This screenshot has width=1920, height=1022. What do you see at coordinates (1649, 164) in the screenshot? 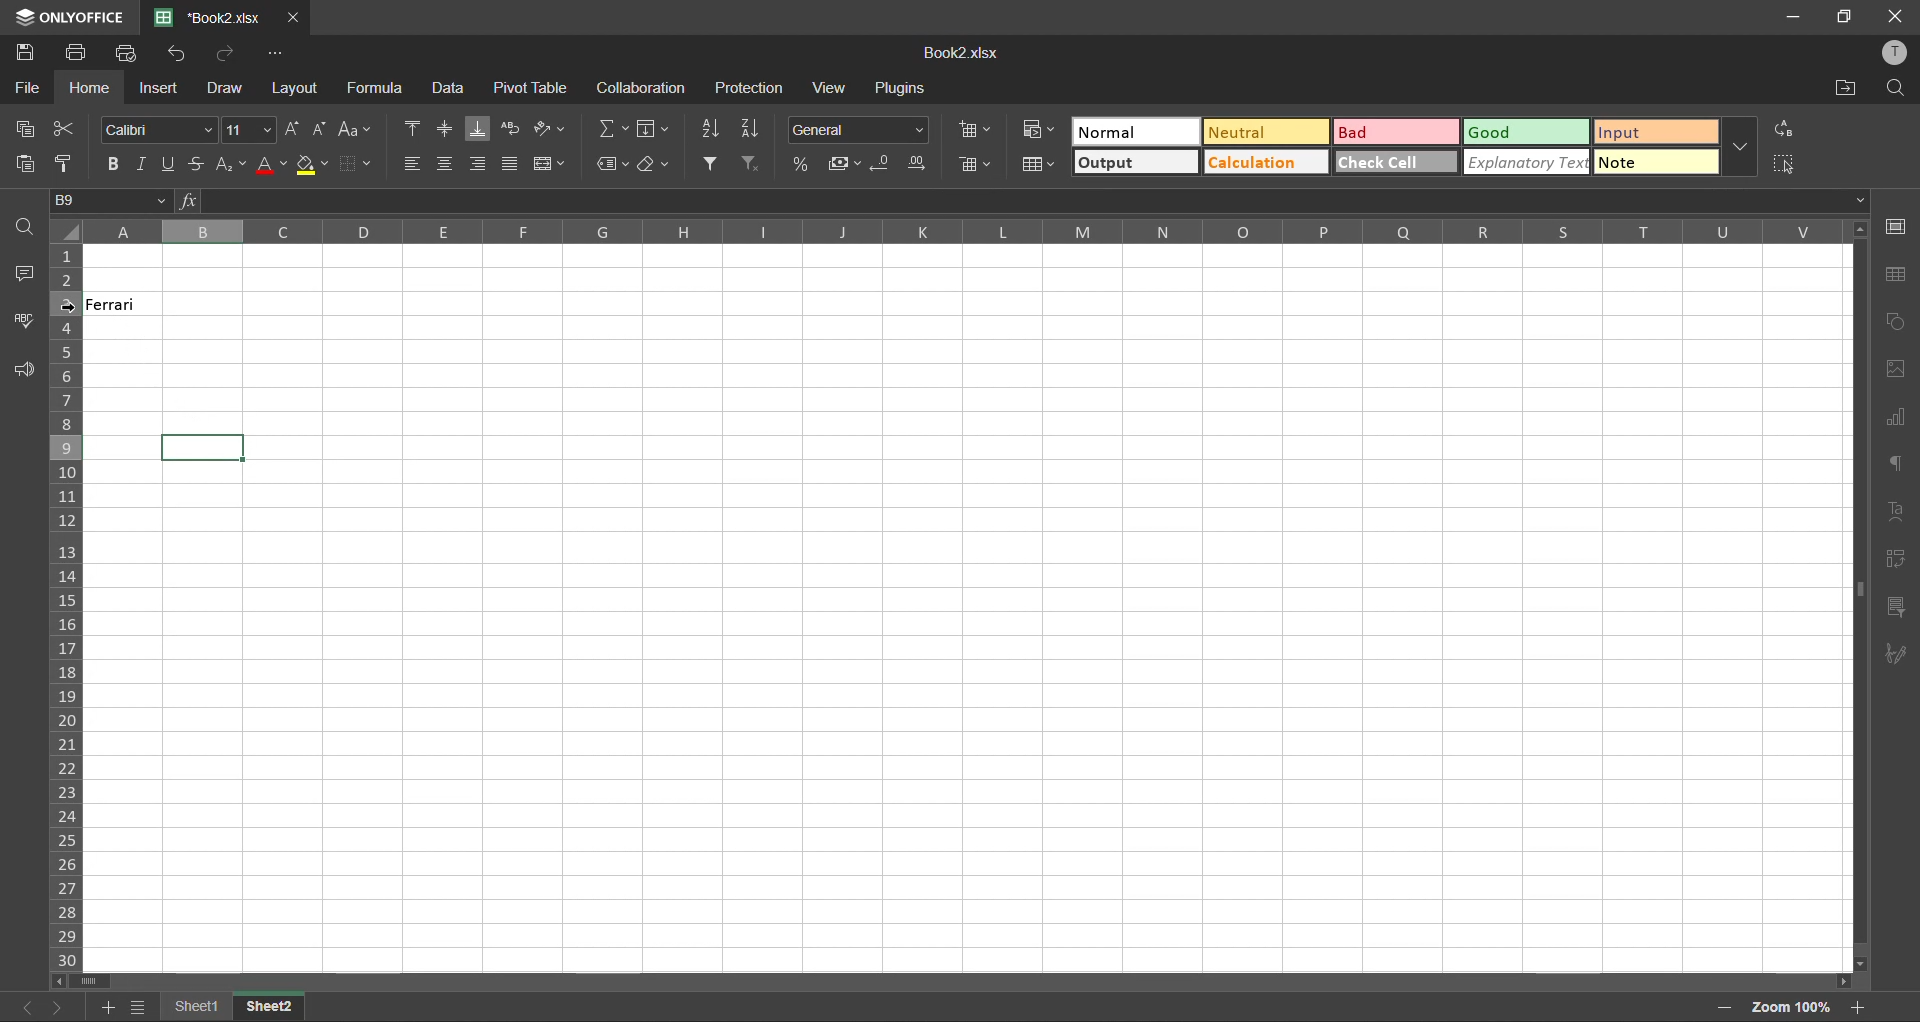
I see `note` at bounding box center [1649, 164].